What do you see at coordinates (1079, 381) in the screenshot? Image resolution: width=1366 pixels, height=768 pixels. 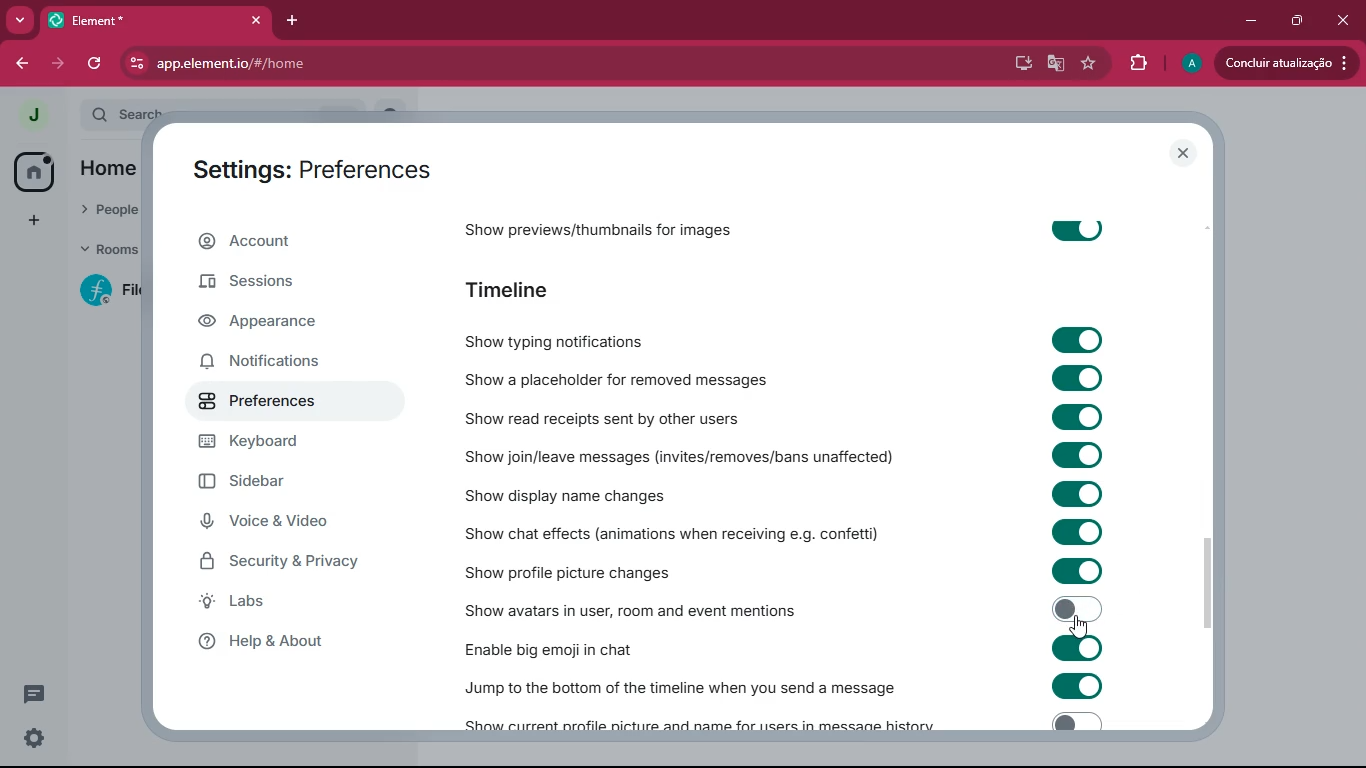 I see `toggle on ` at bounding box center [1079, 381].